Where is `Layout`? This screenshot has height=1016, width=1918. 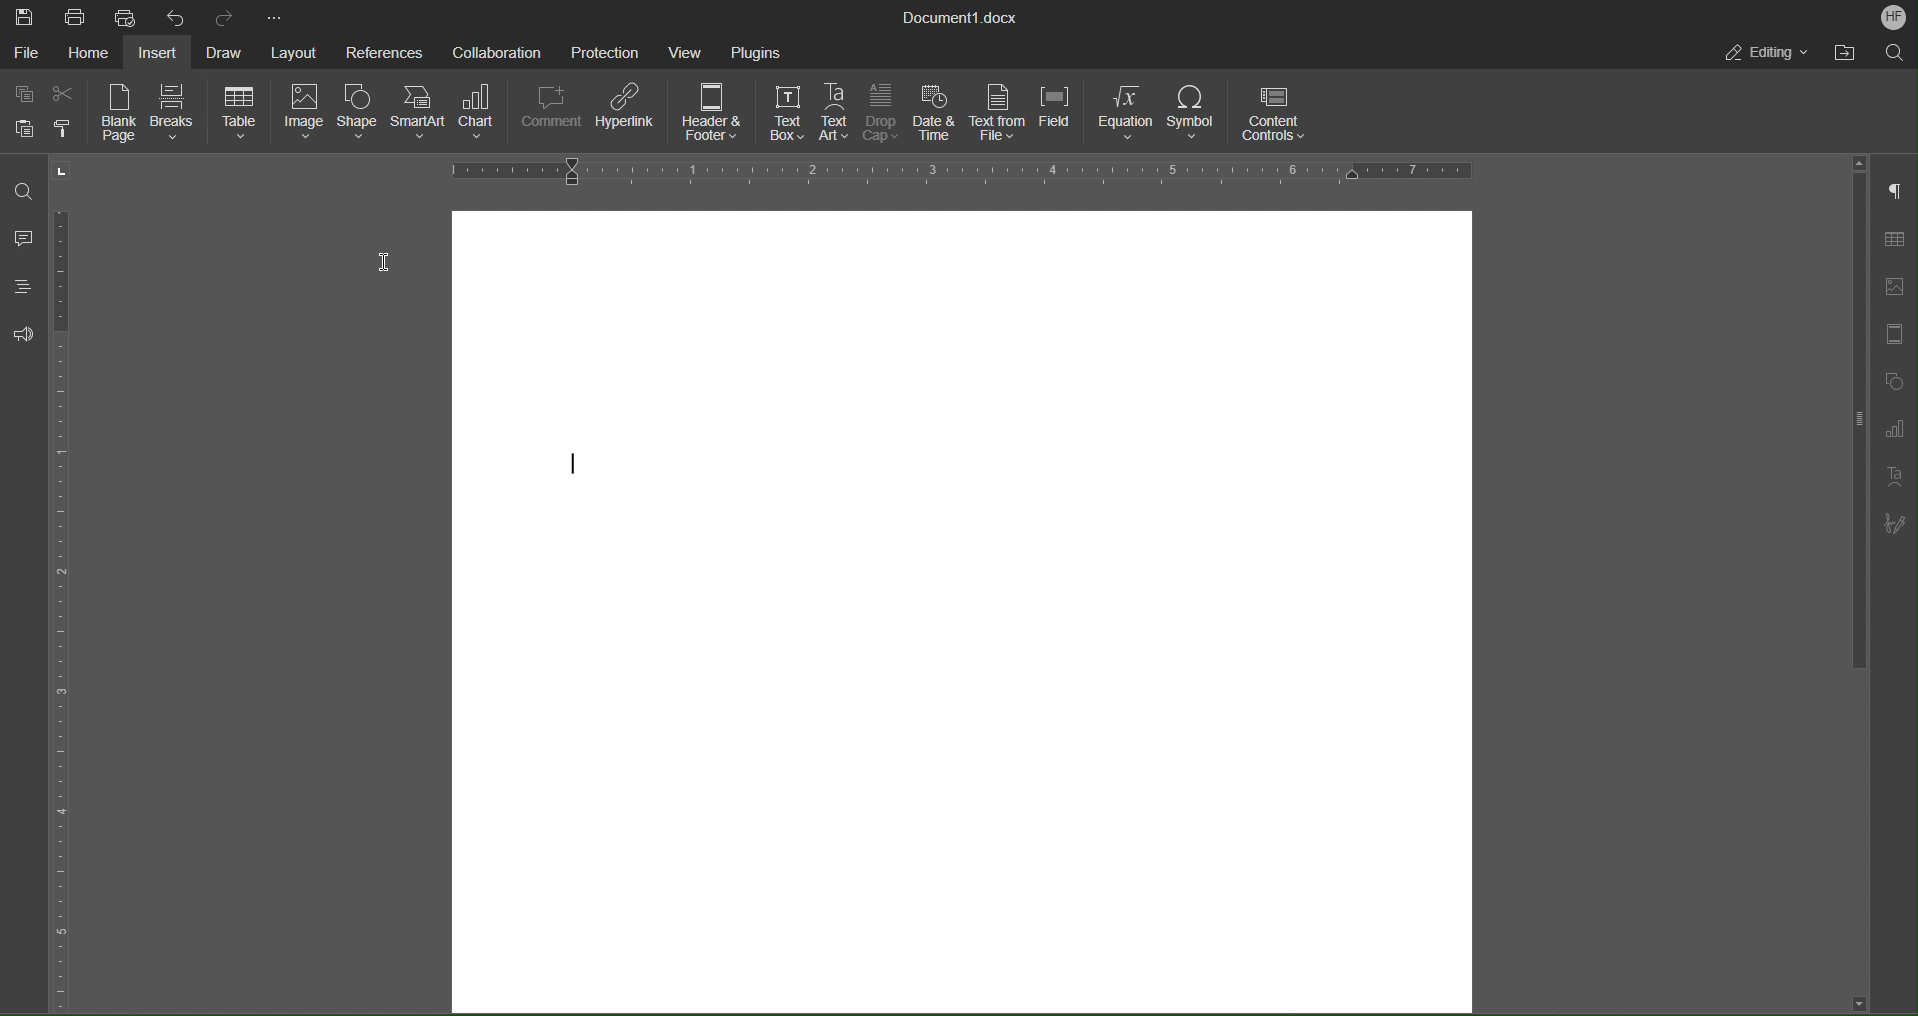
Layout is located at coordinates (294, 50).